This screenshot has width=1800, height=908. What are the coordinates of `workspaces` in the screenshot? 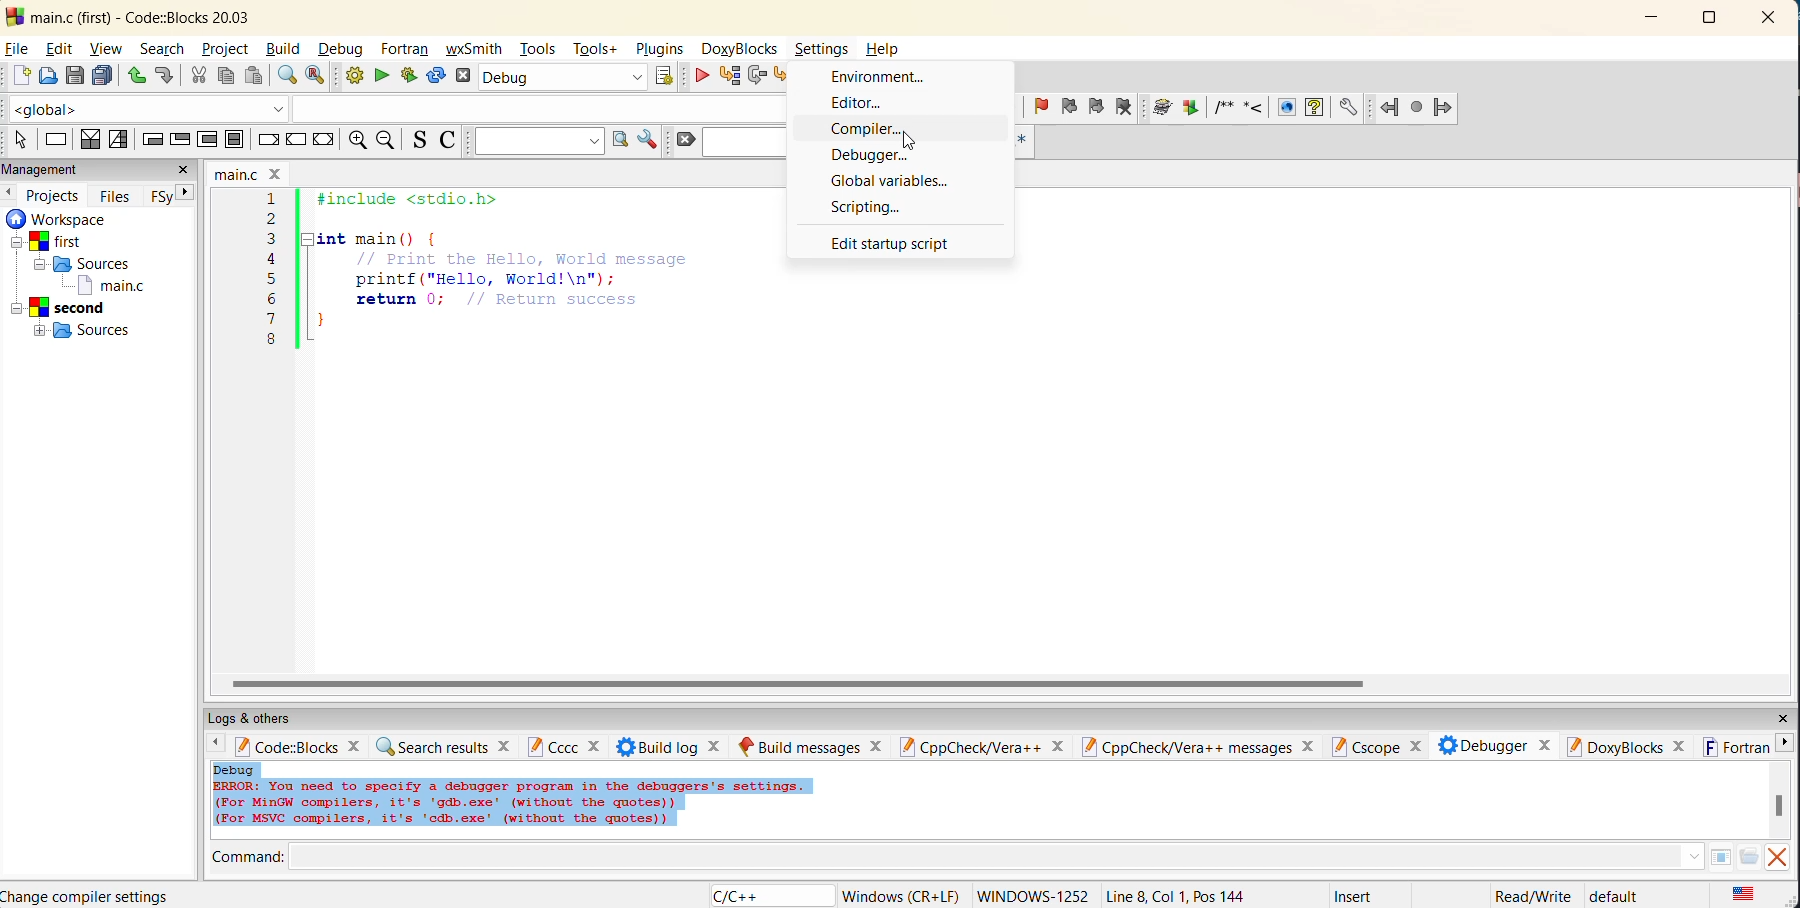 It's located at (87, 280).